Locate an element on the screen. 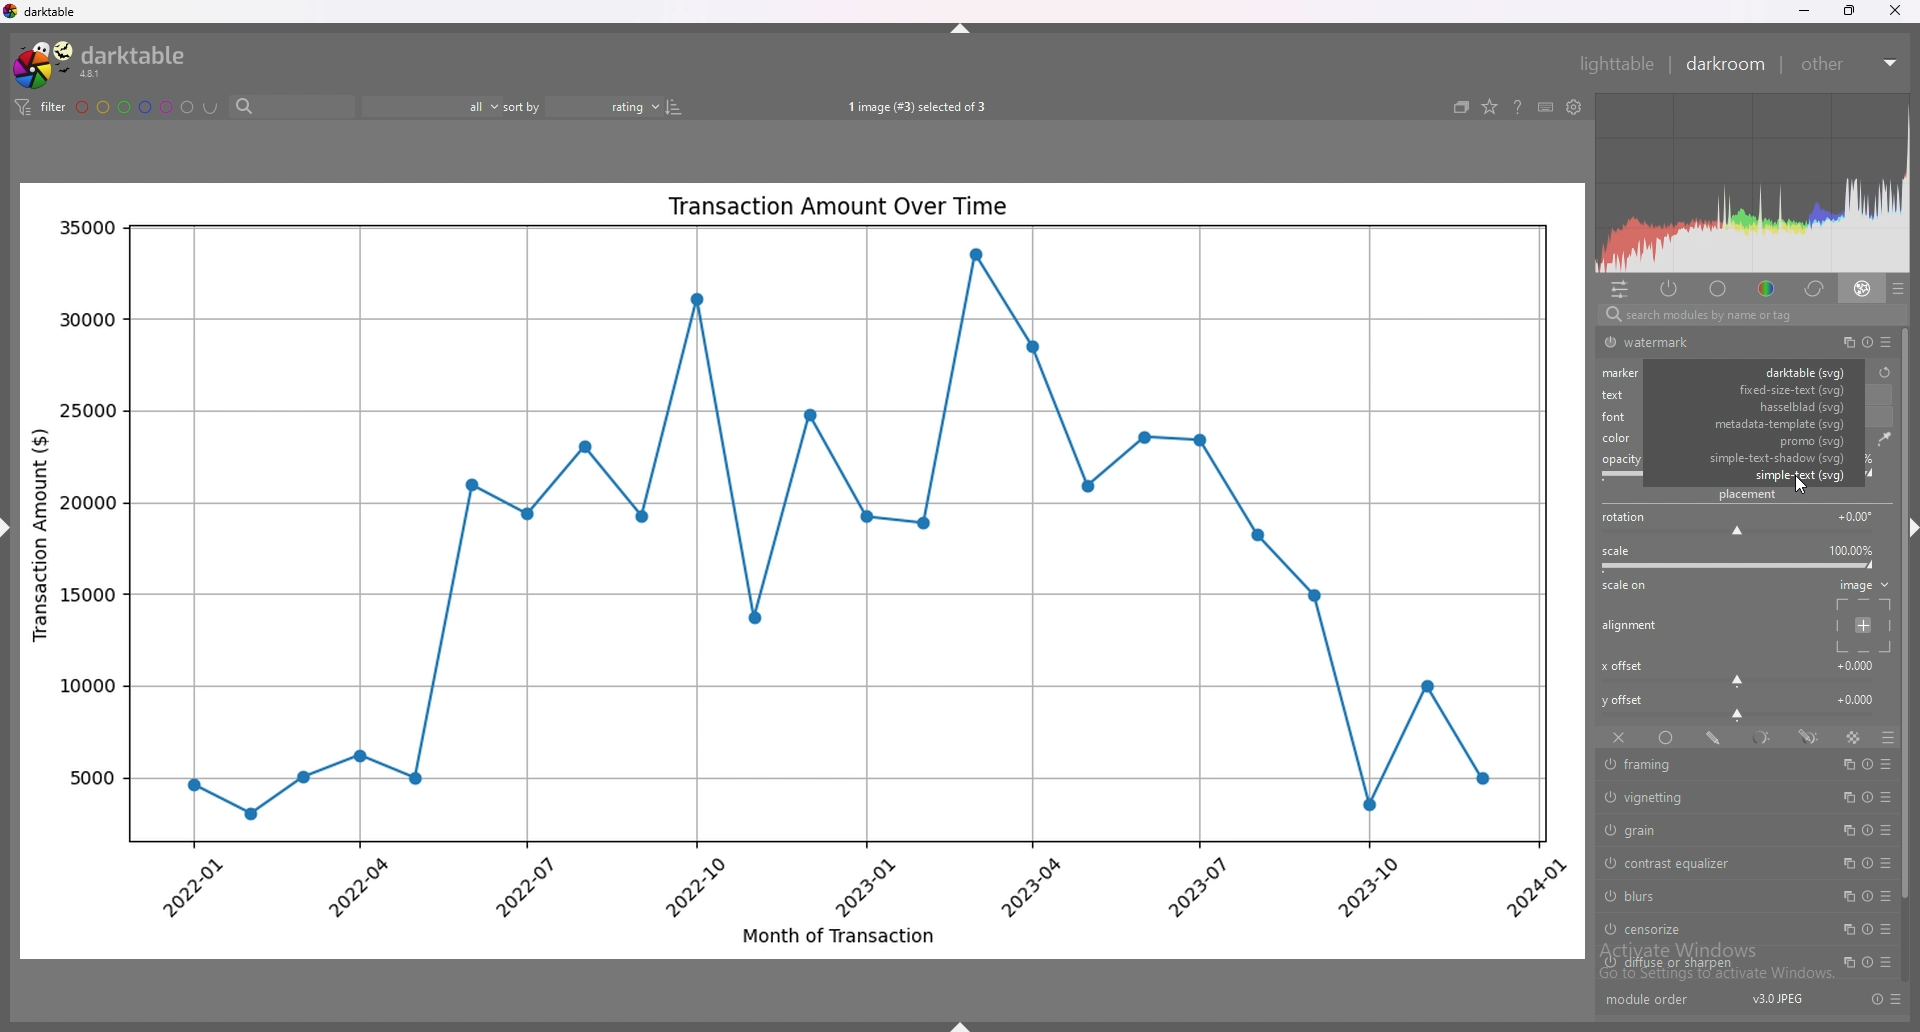 Image resolution: width=1920 pixels, height=1032 pixels. x offset is located at coordinates (1858, 664).